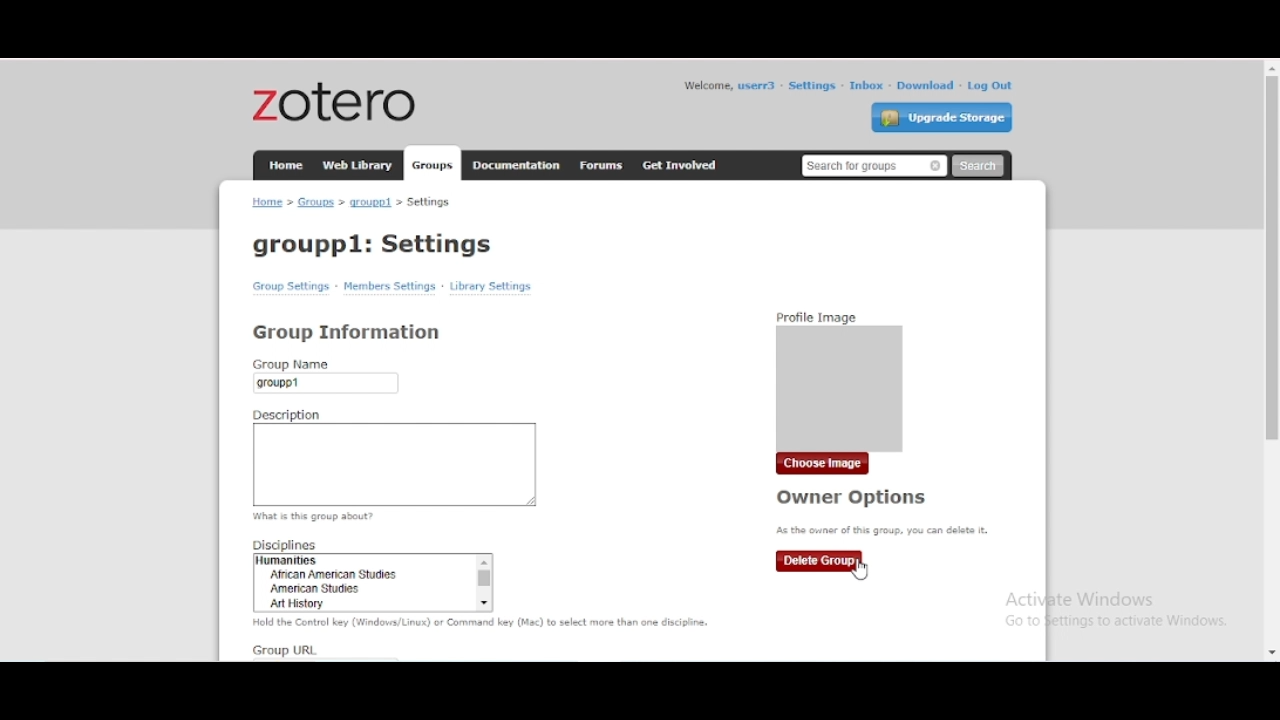 The width and height of the screenshot is (1280, 720). I want to click on search for groups, so click(874, 167).